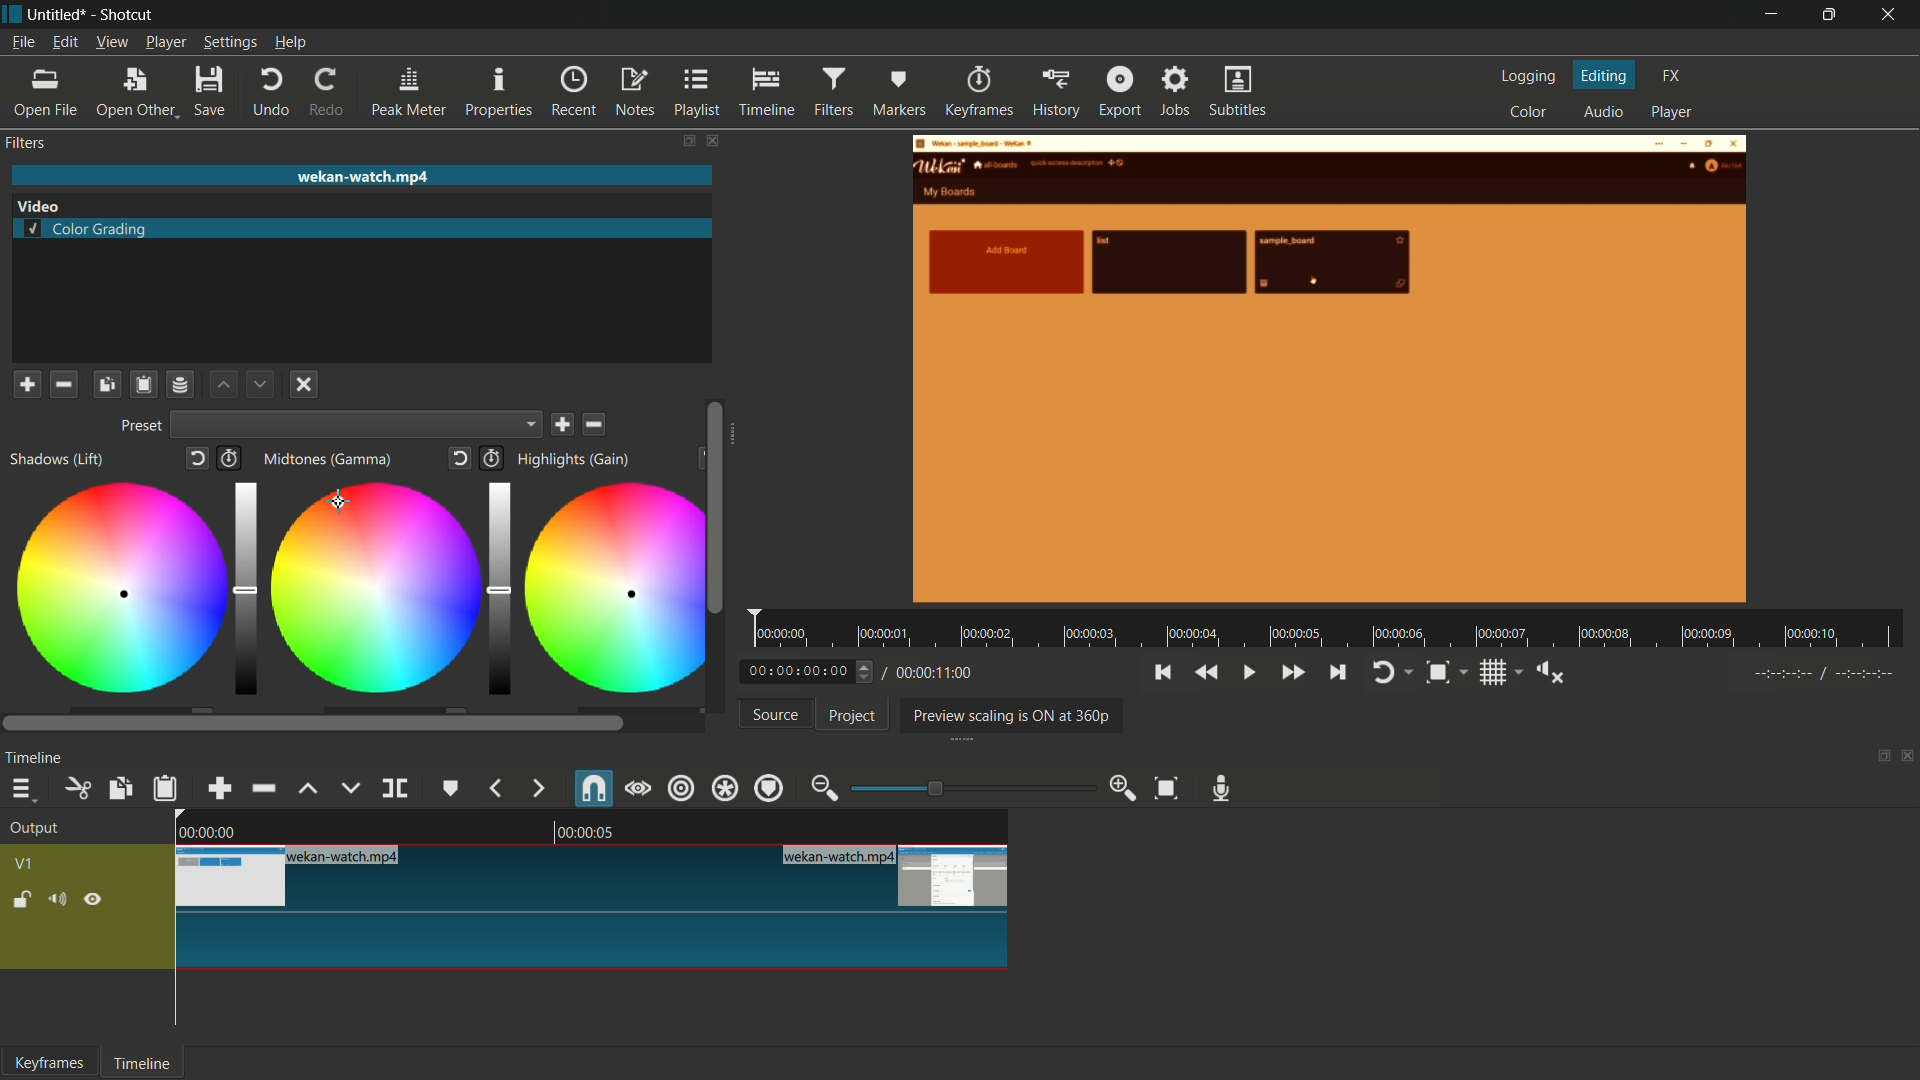  Describe the element at coordinates (141, 425) in the screenshot. I see `preset` at that location.